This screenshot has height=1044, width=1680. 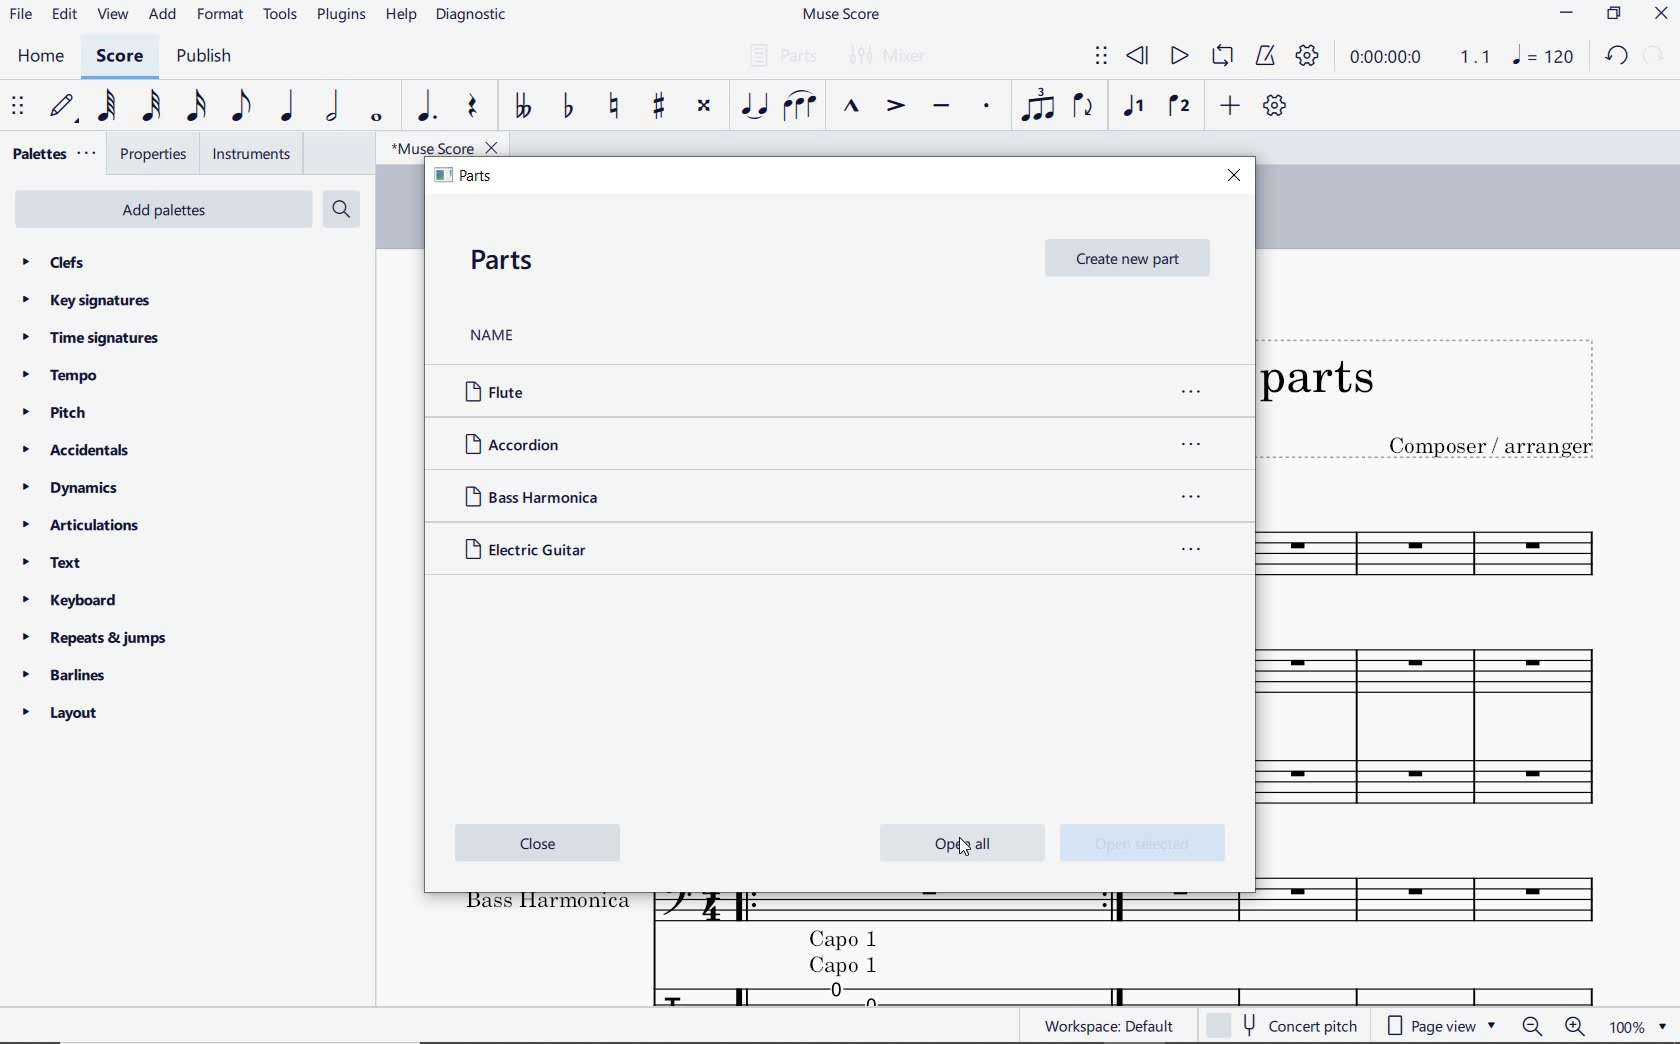 I want to click on staccato, so click(x=989, y=106).